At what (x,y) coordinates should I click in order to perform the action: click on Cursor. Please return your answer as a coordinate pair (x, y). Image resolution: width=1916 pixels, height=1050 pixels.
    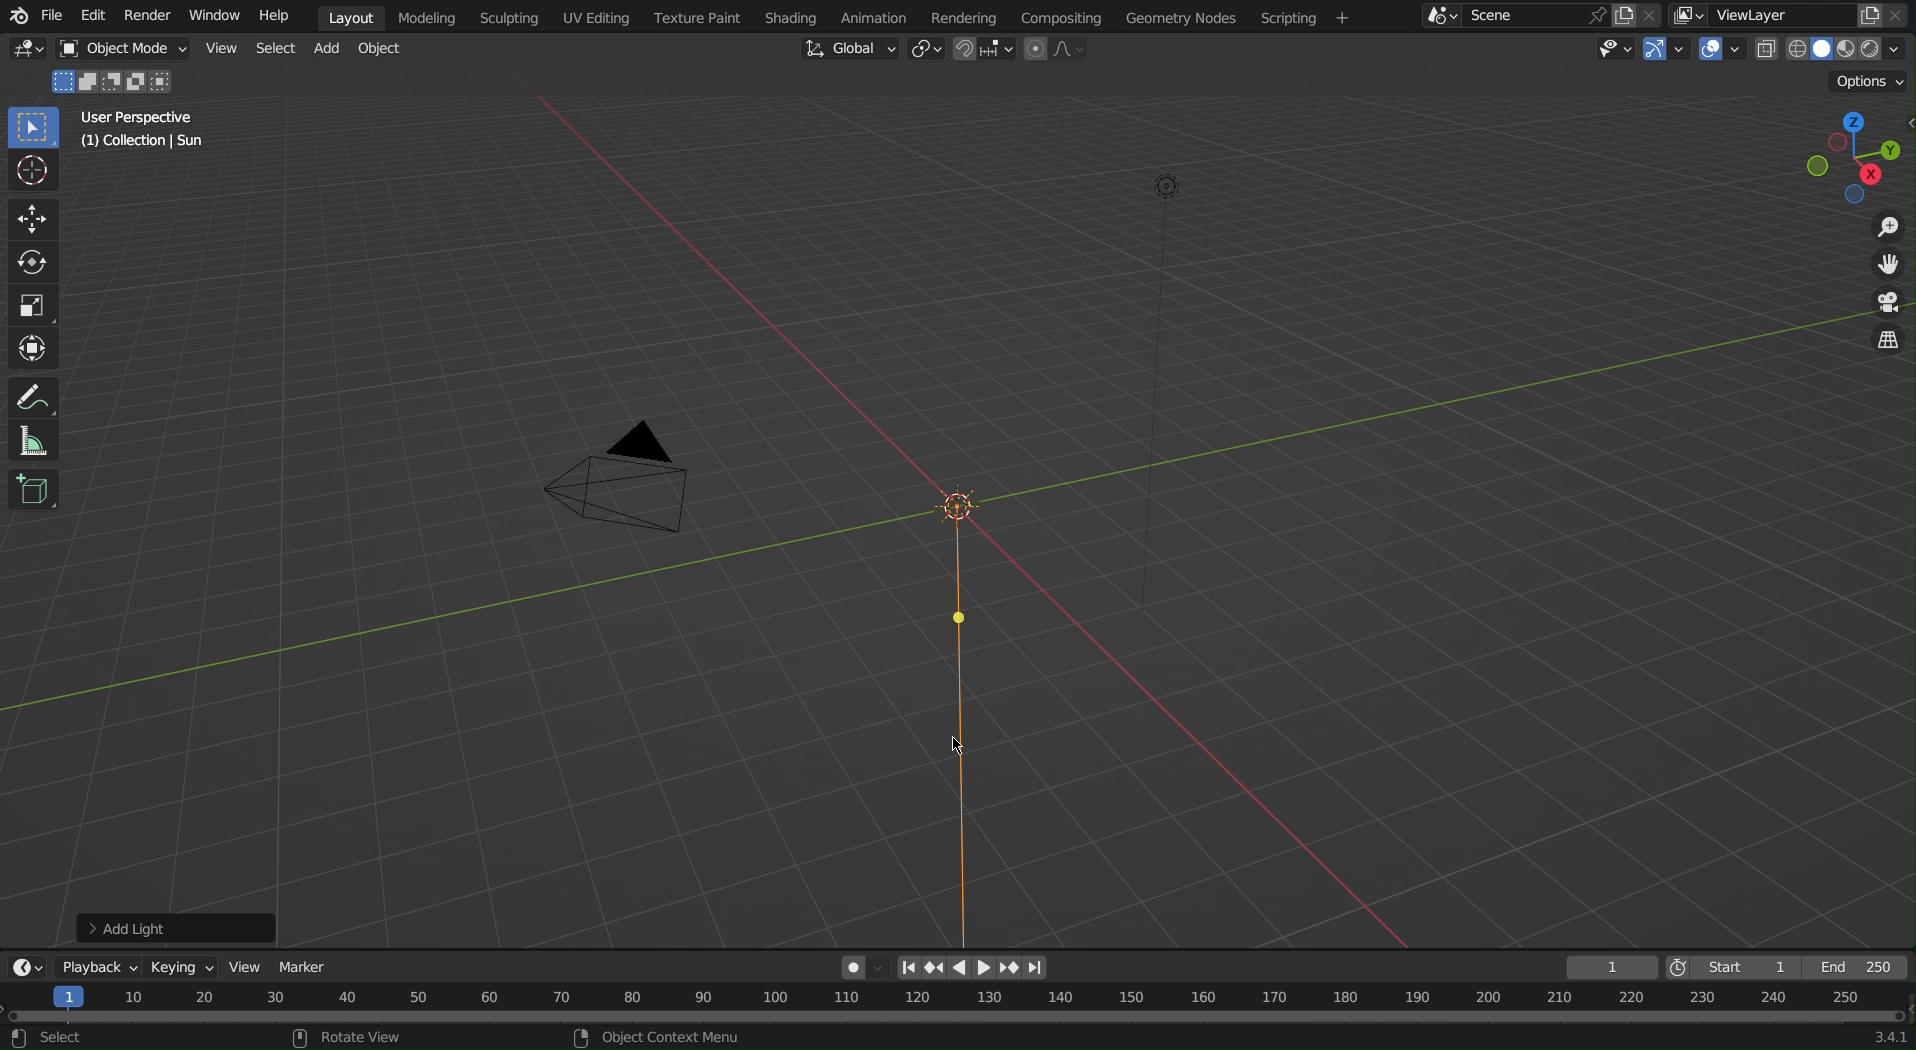
    Looking at the image, I should click on (962, 746).